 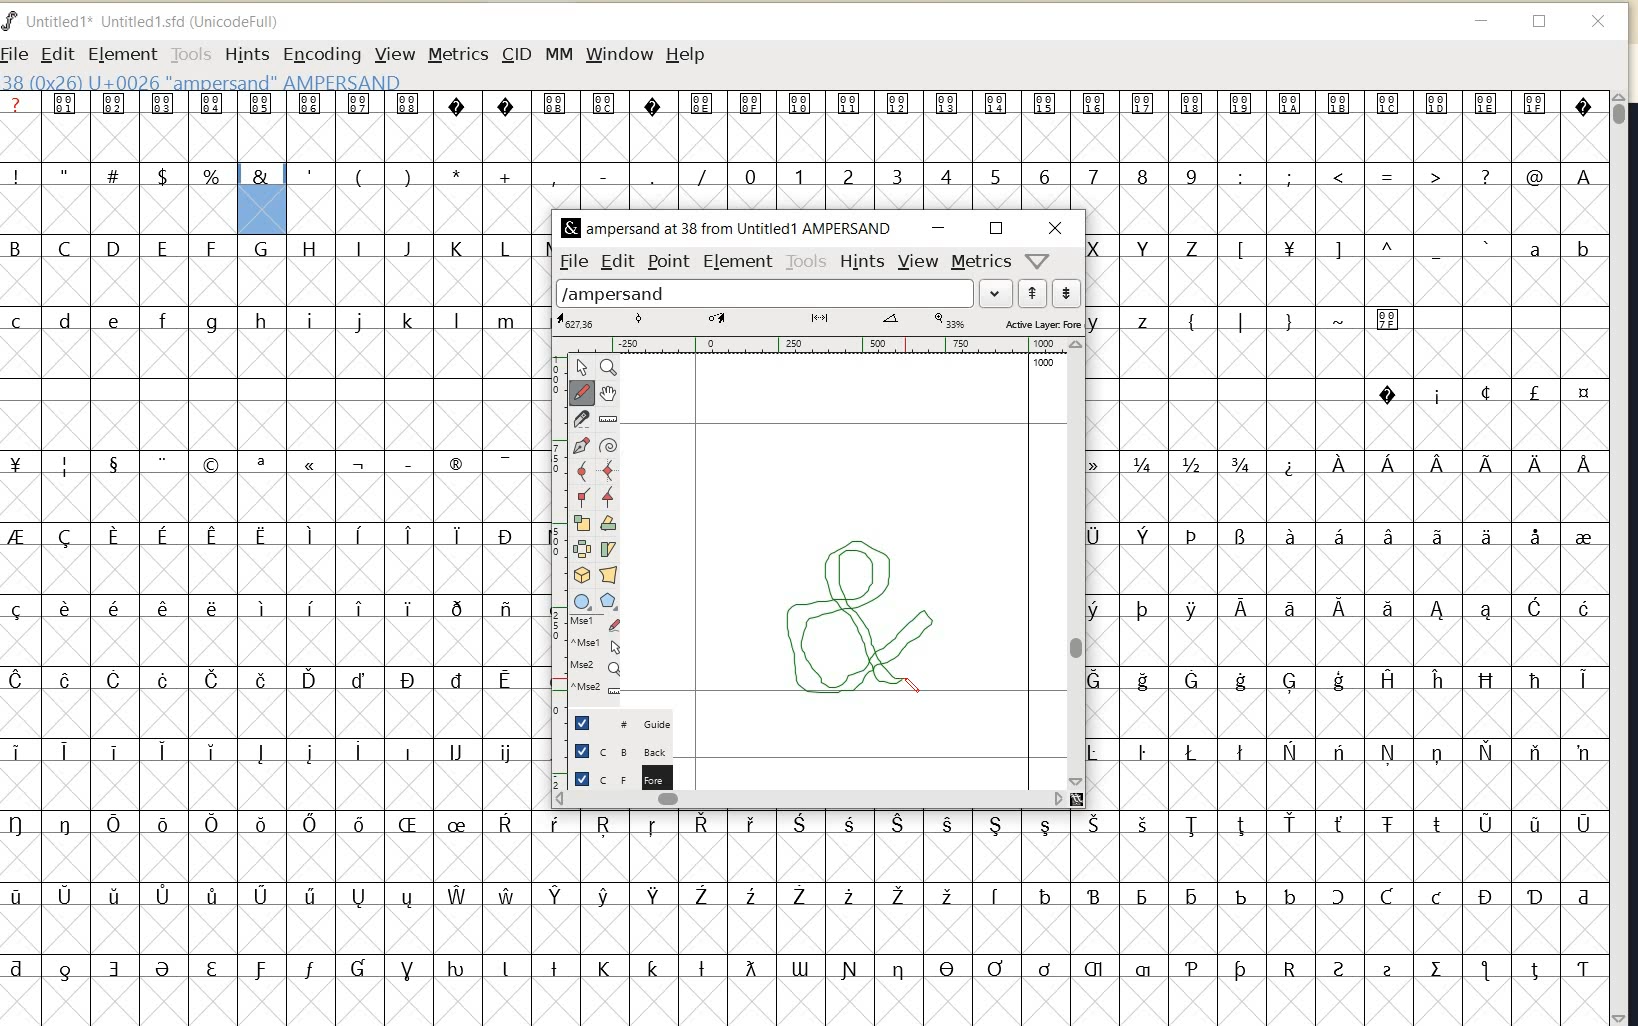 What do you see at coordinates (998, 229) in the screenshot?
I see `RESTORE` at bounding box center [998, 229].